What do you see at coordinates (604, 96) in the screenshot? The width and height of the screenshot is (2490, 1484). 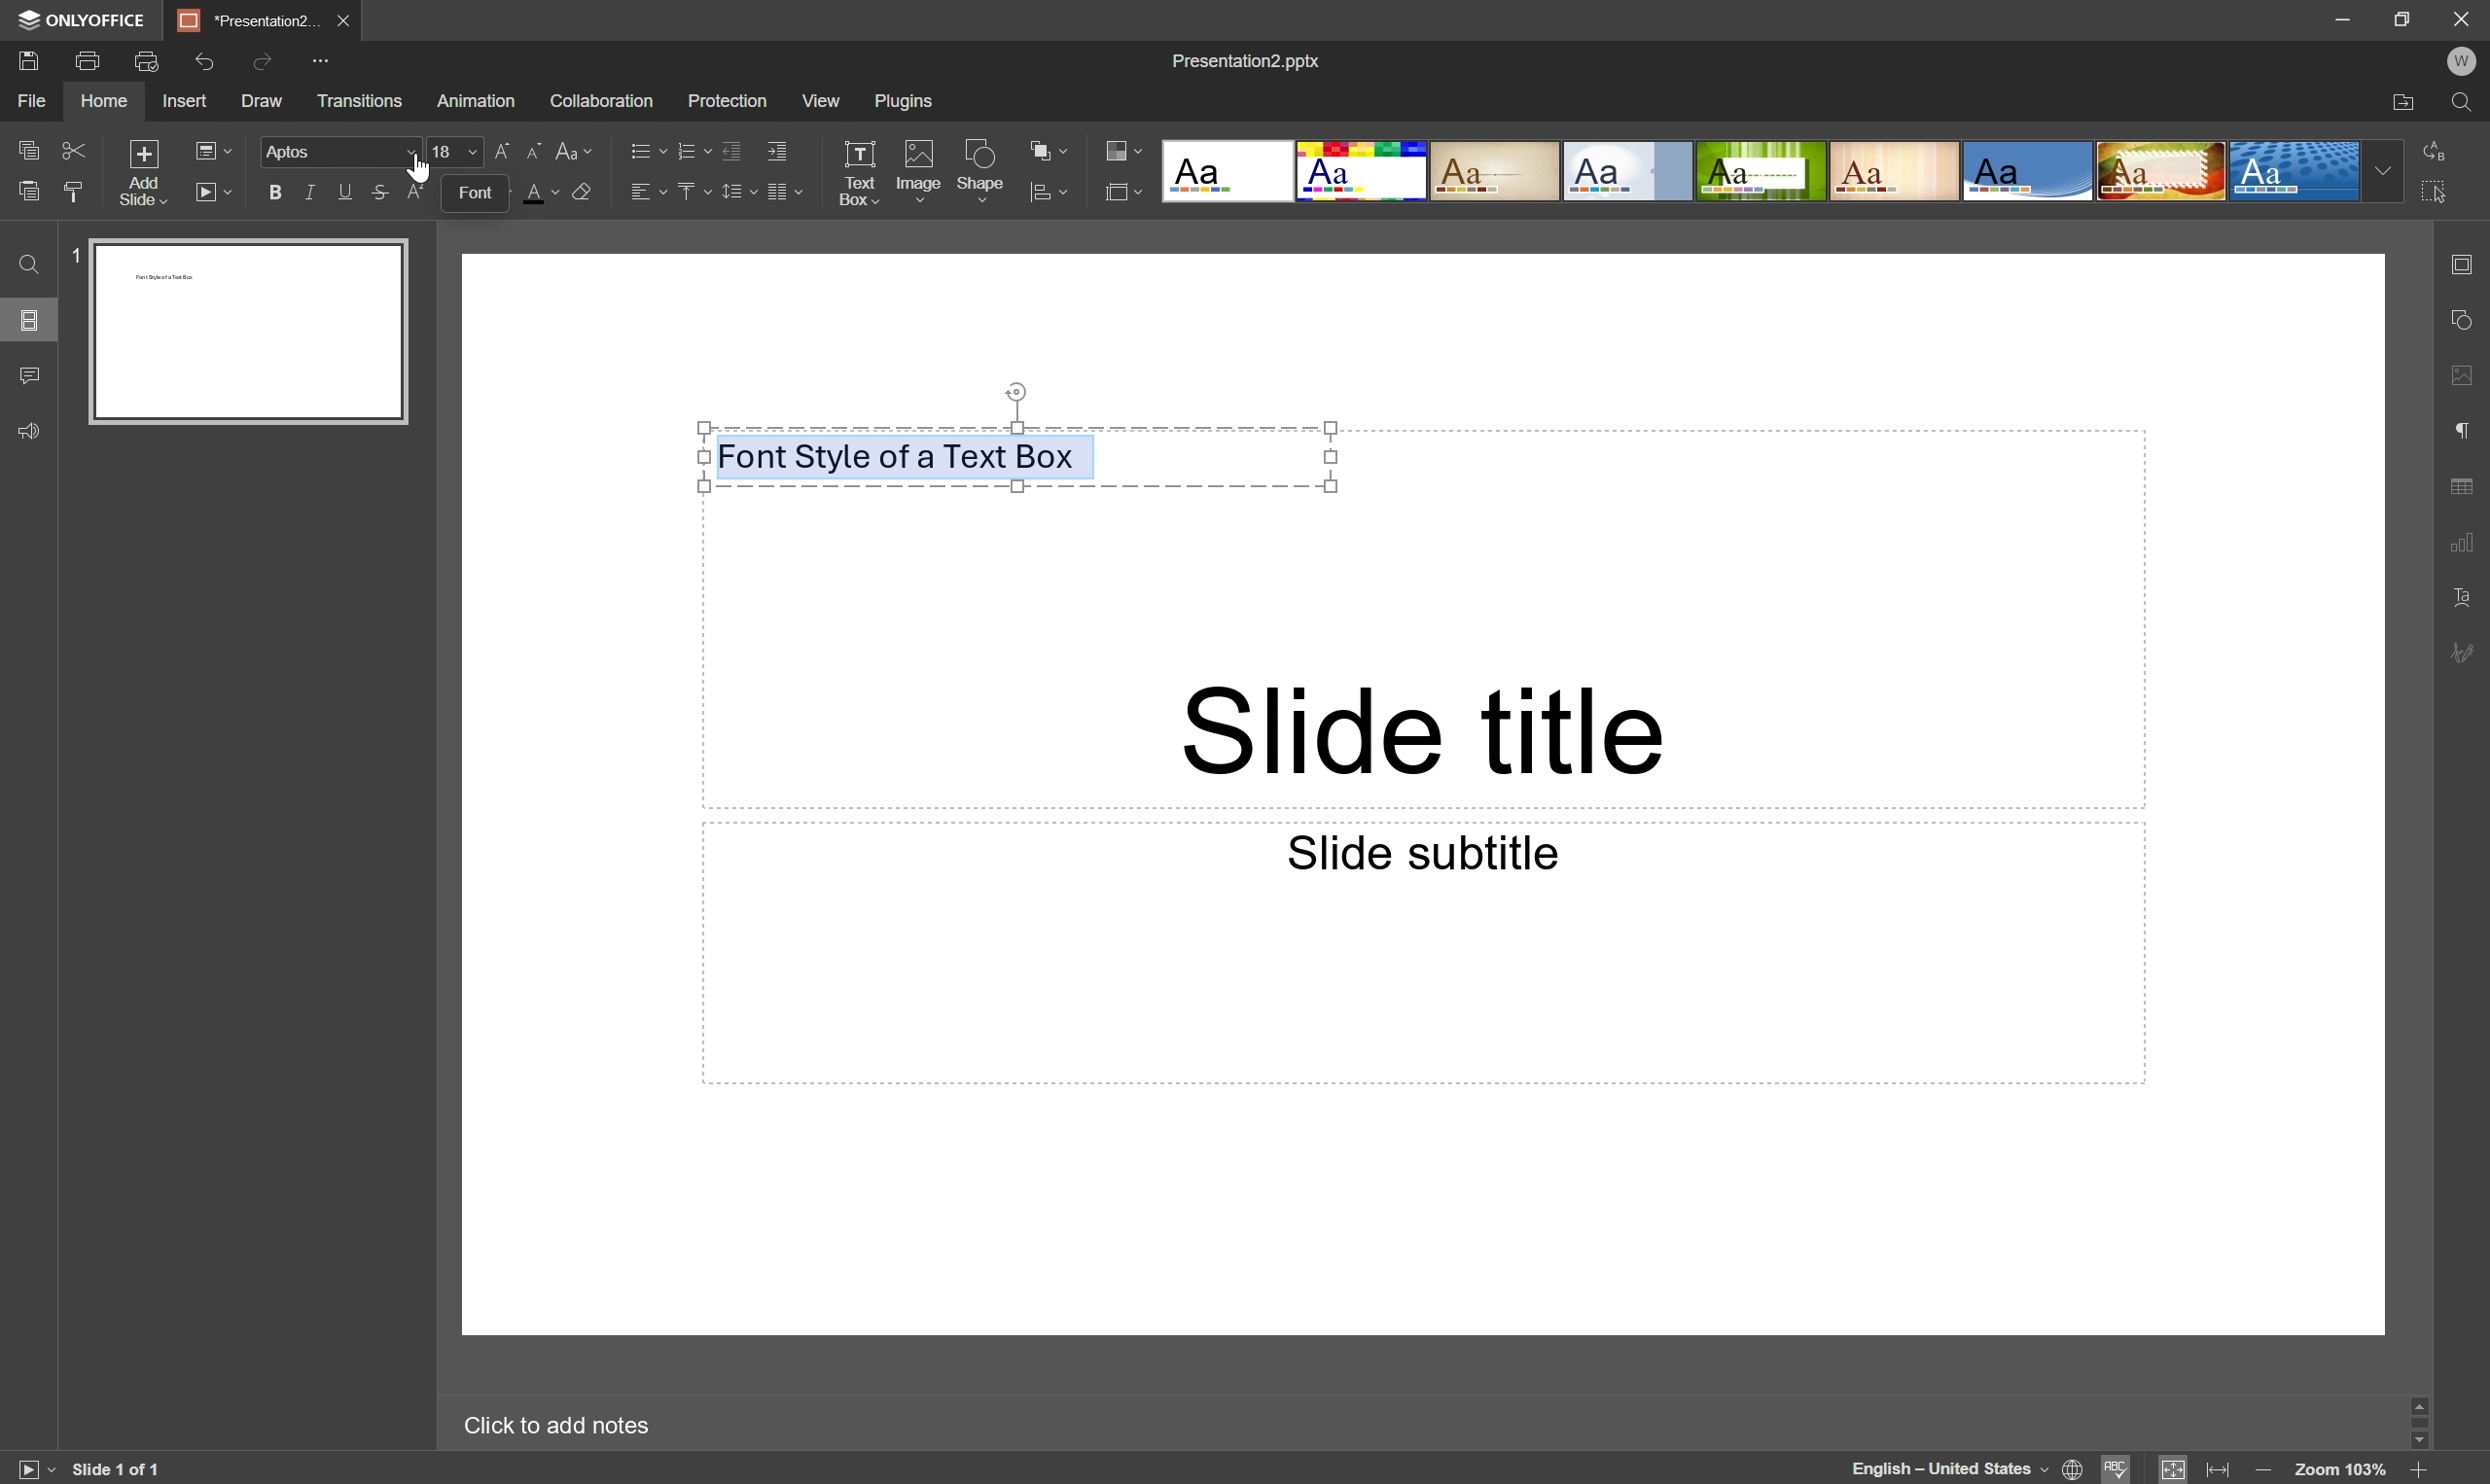 I see `Collaboration` at bounding box center [604, 96].